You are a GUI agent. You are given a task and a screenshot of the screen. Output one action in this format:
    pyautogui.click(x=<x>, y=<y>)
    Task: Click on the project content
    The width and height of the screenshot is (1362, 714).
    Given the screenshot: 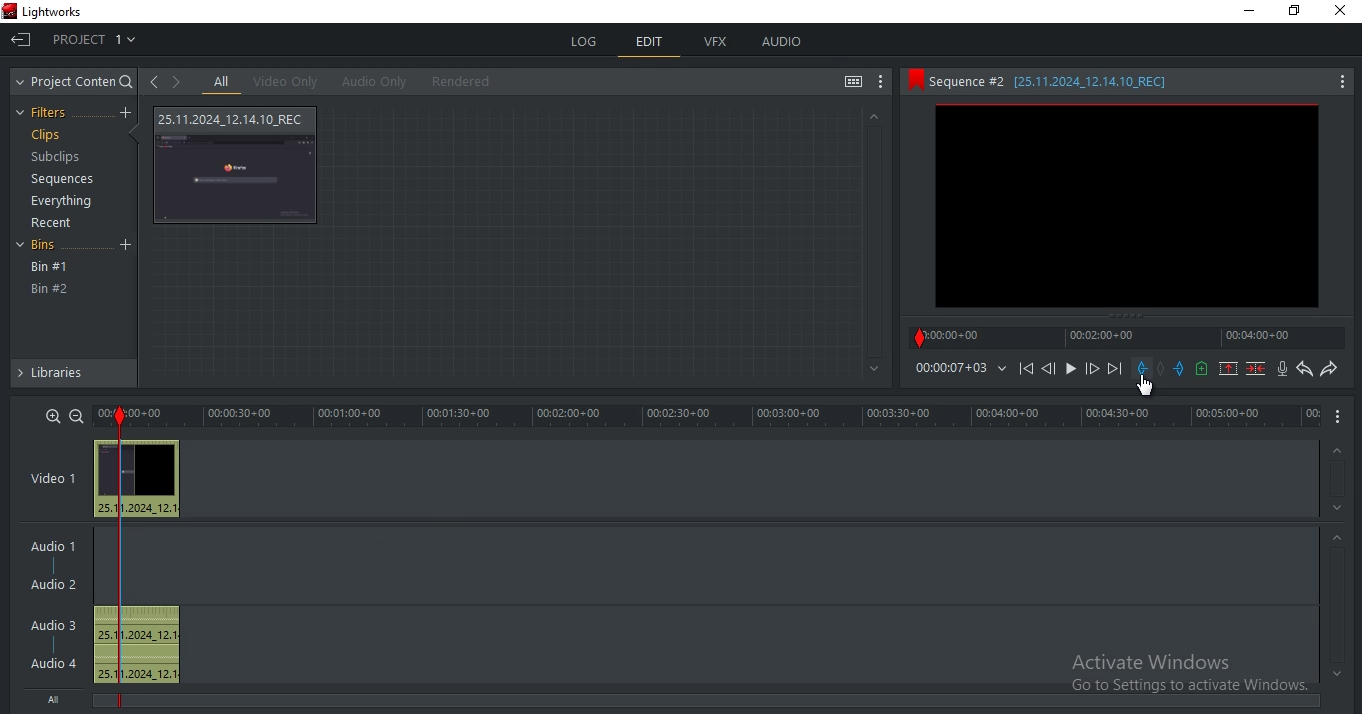 What is the action you would take?
    pyautogui.click(x=76, y=82)
    